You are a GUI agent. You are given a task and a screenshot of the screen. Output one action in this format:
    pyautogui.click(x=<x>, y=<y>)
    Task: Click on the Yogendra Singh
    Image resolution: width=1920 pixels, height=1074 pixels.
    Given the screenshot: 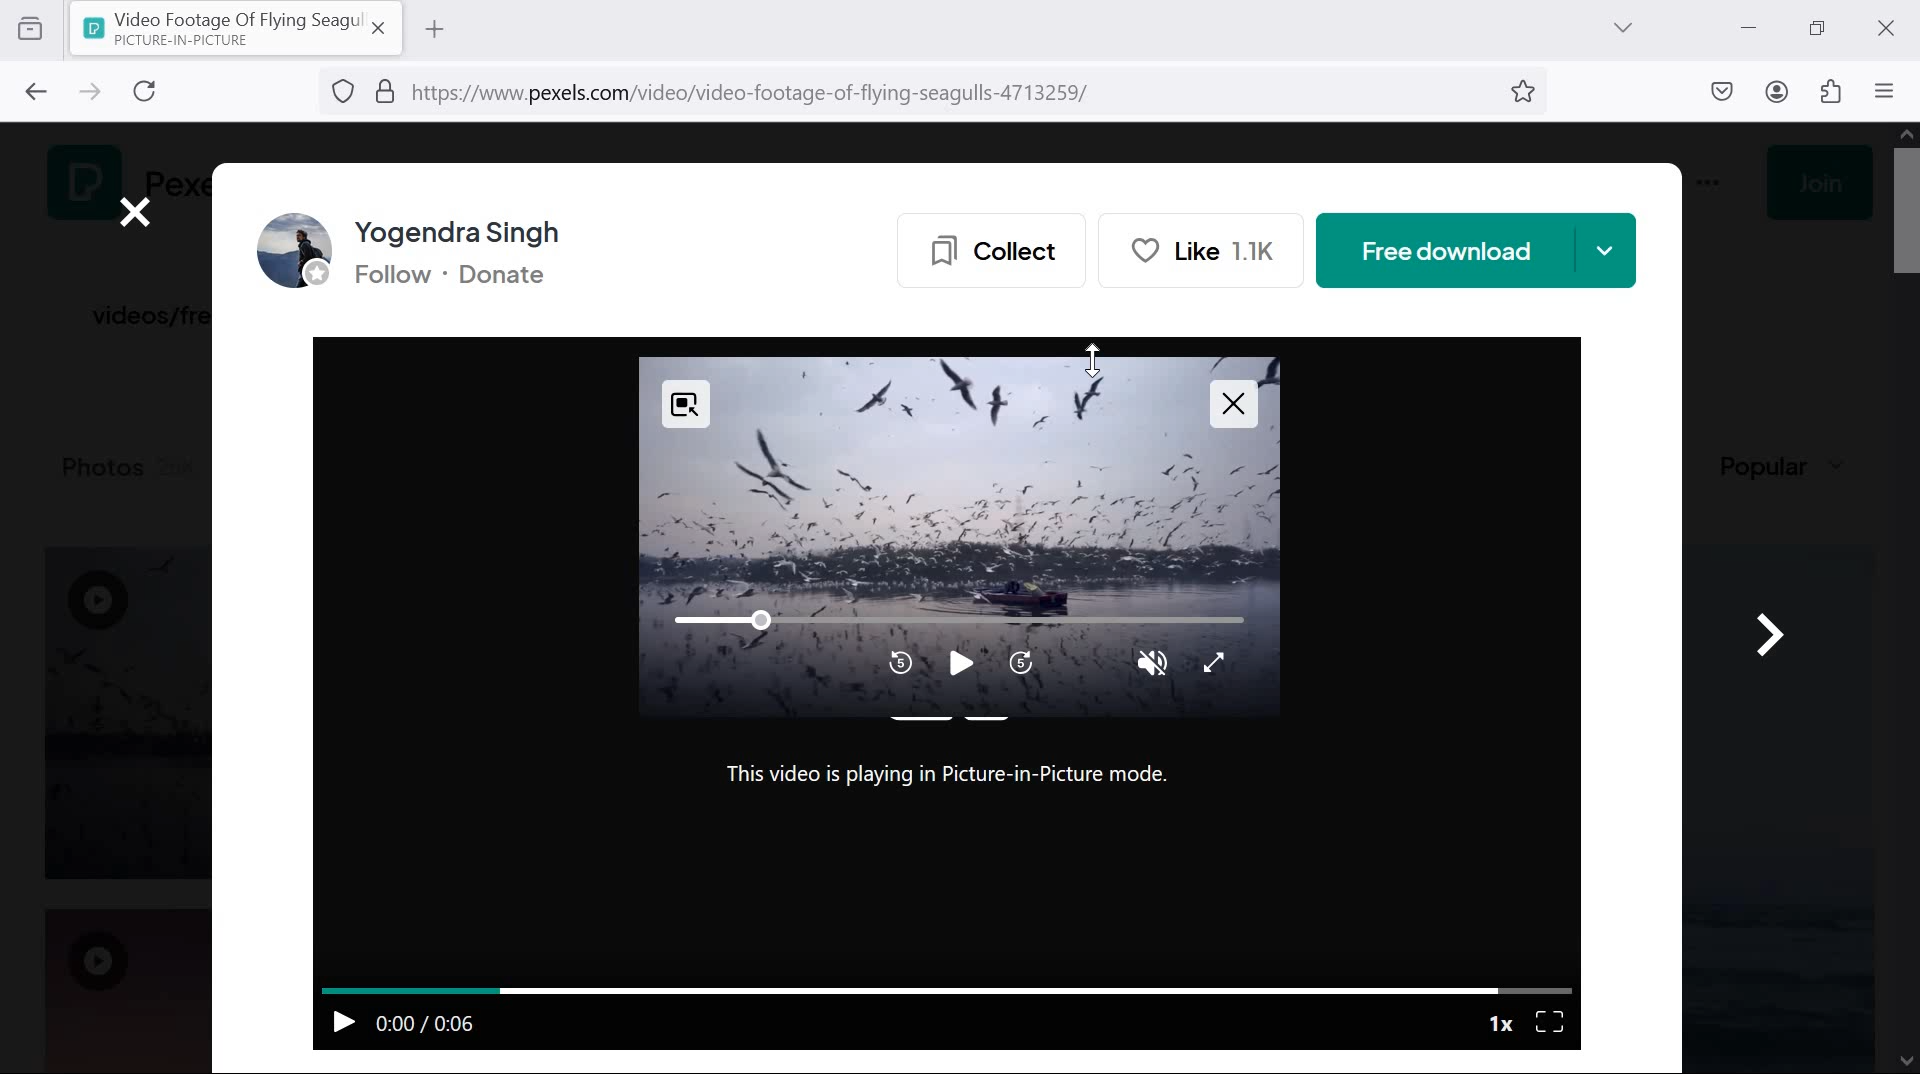 What is the action you would take?
    pyautogui.click(x=472, y=231)
    